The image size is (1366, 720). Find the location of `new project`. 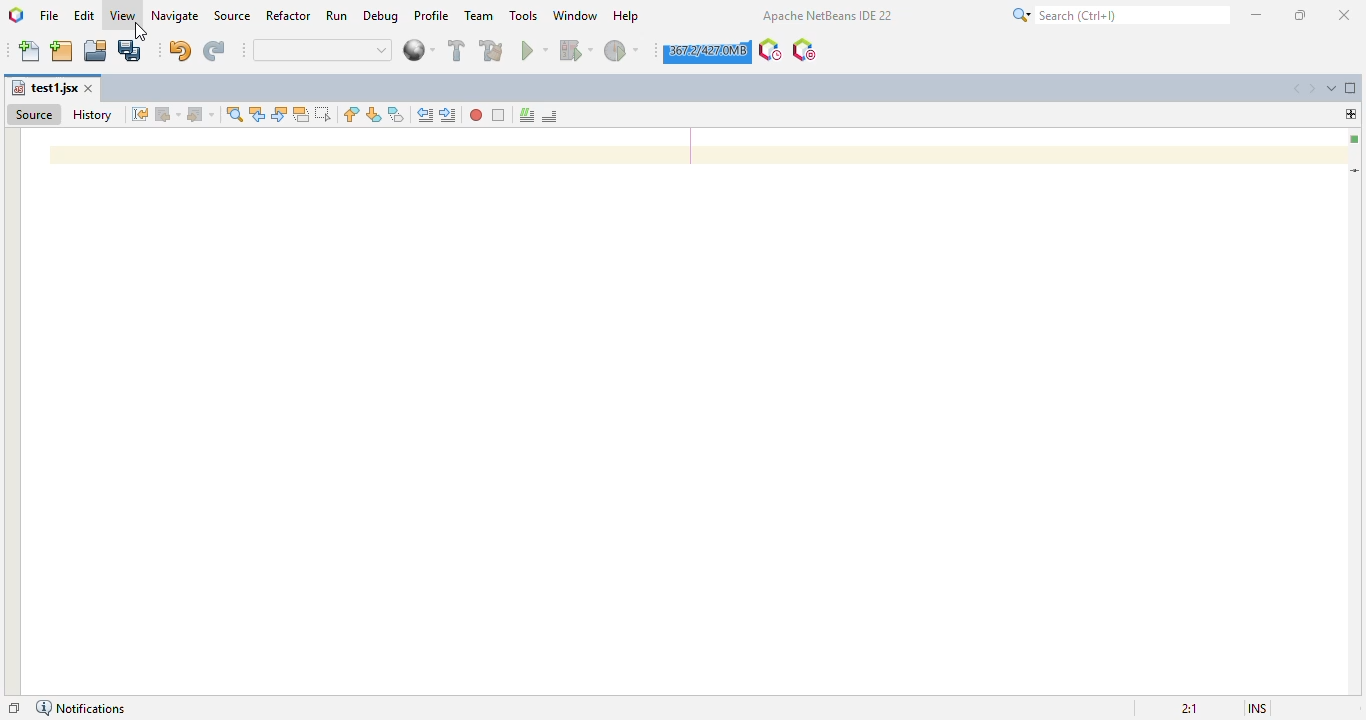

new project is located at coordinates (62, 51).